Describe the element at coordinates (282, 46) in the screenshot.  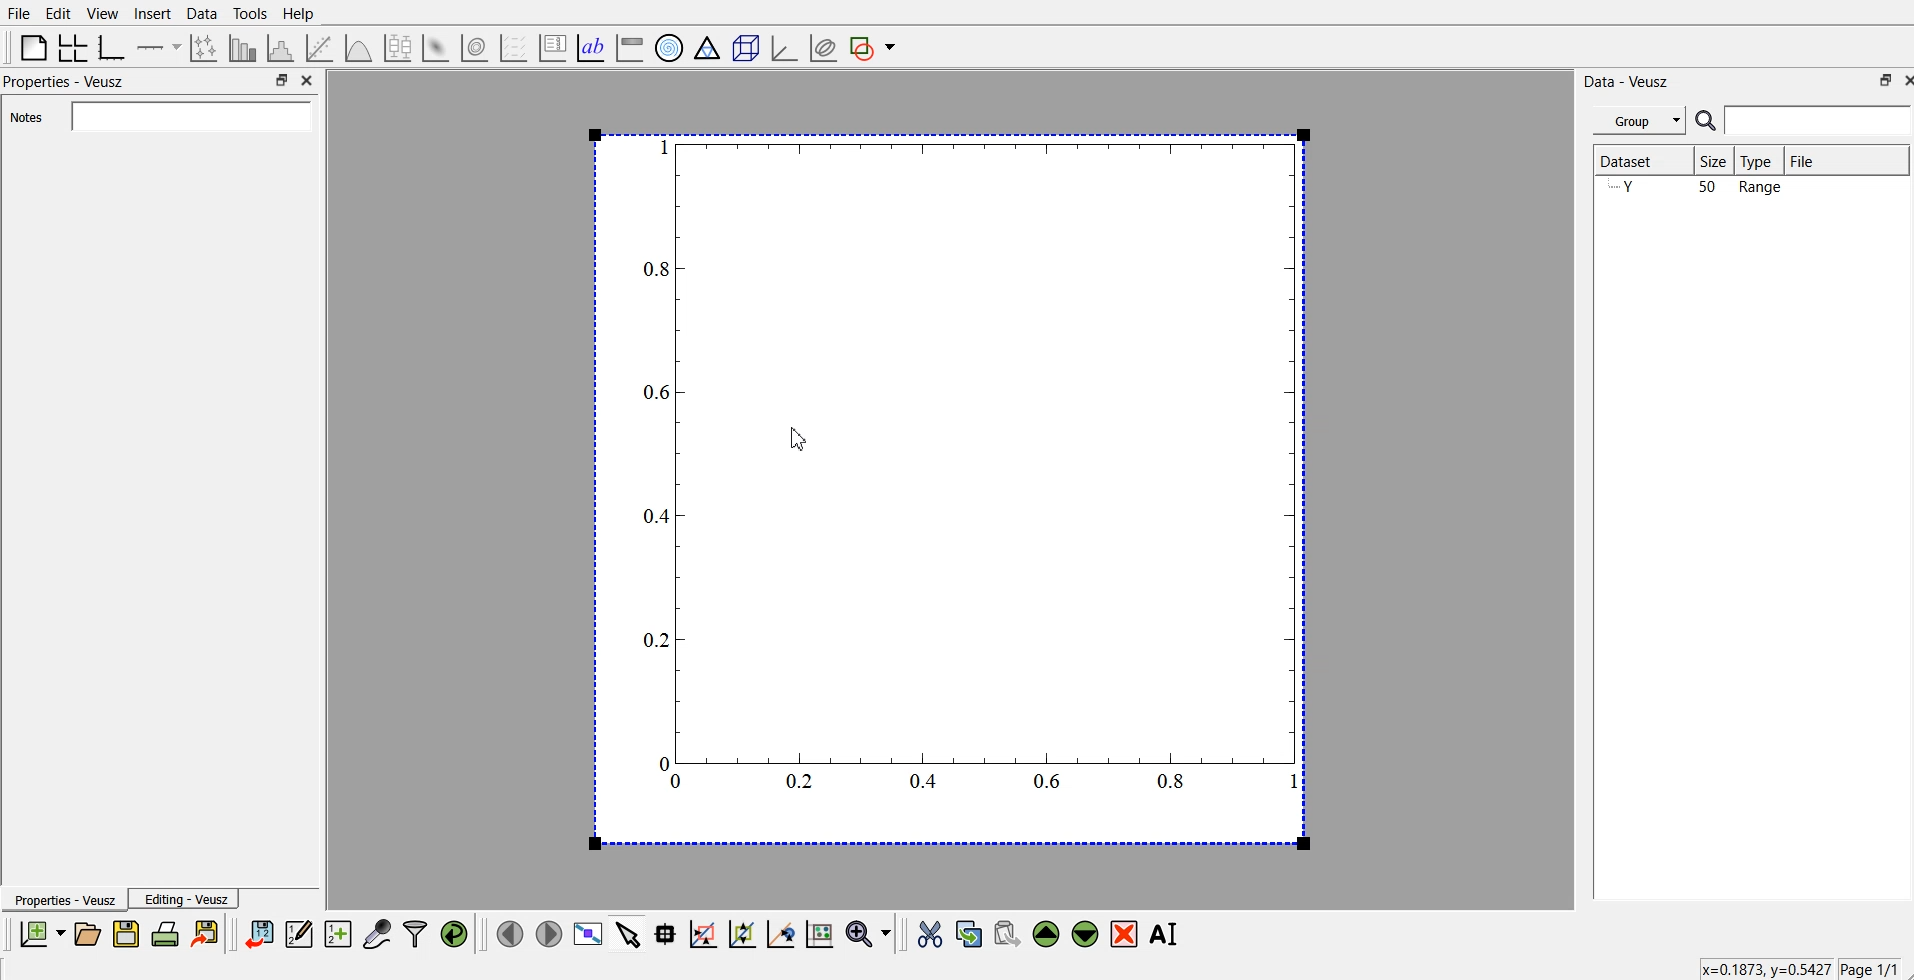
I see `histogram` at that location.